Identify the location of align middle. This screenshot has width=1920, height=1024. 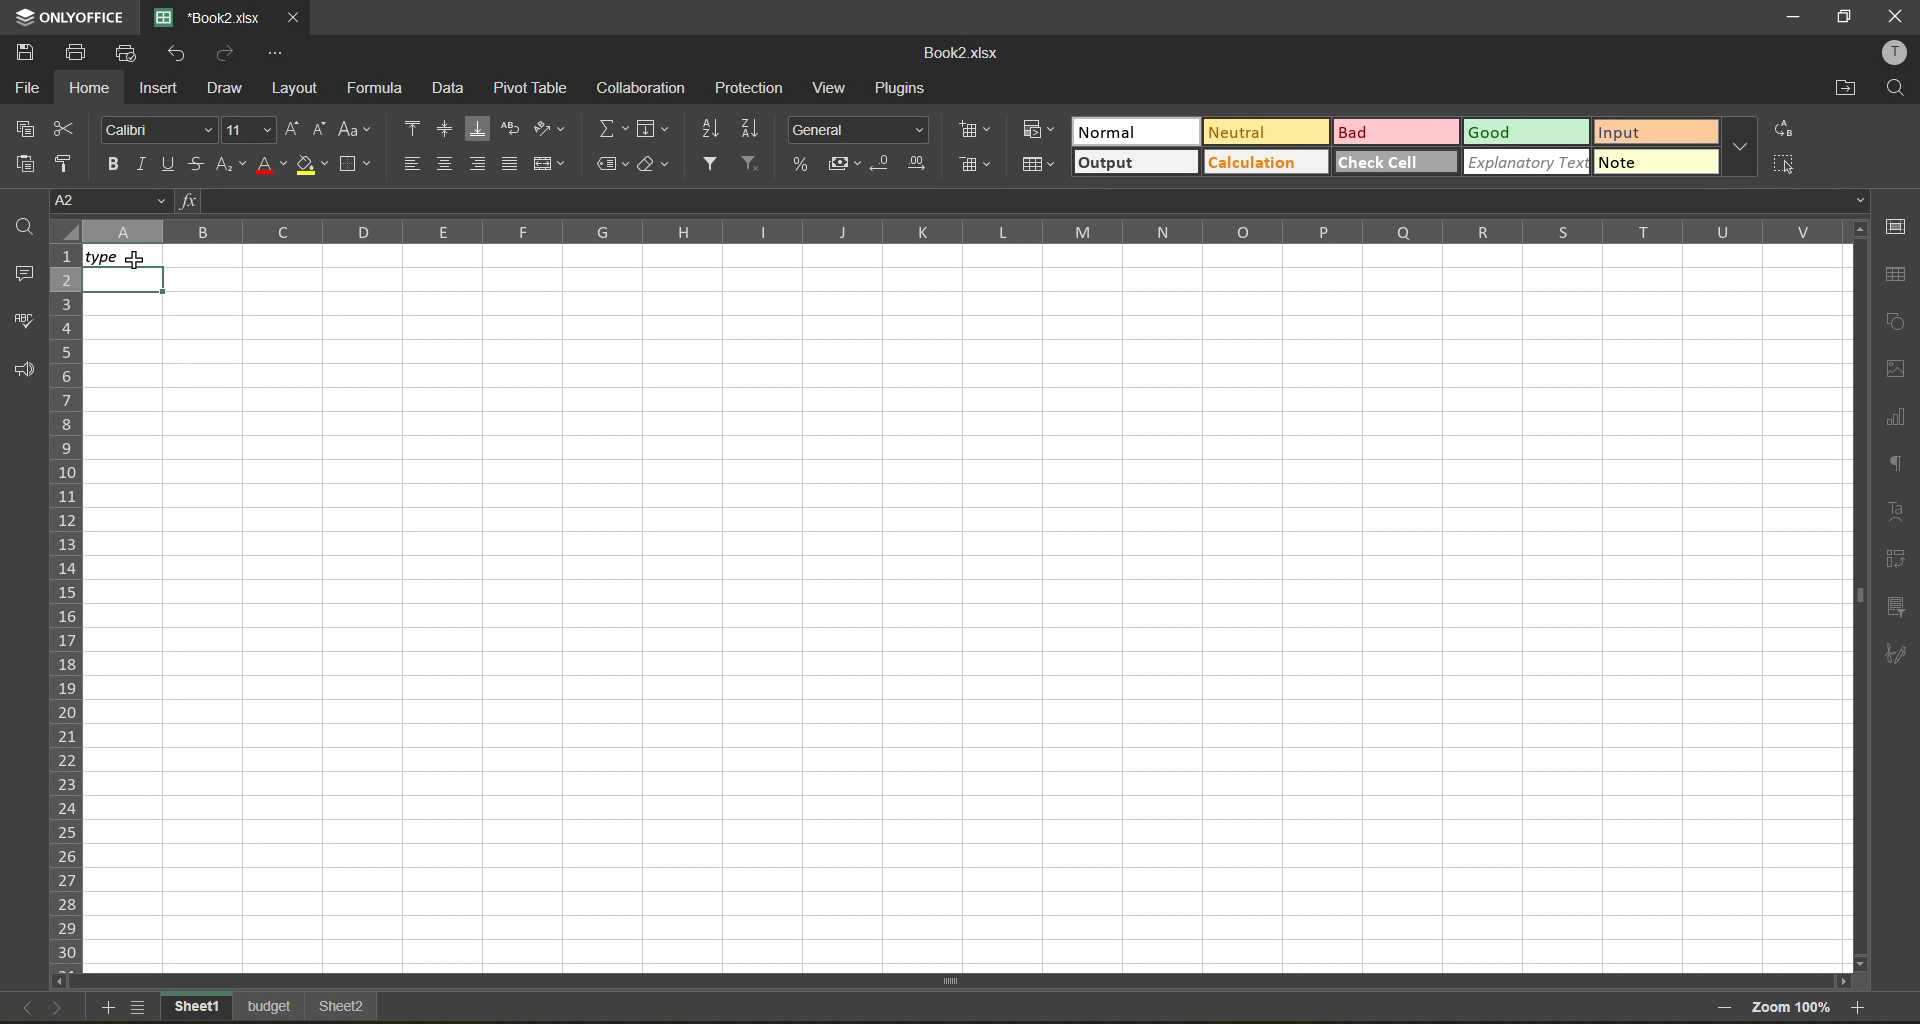
(445, 163).